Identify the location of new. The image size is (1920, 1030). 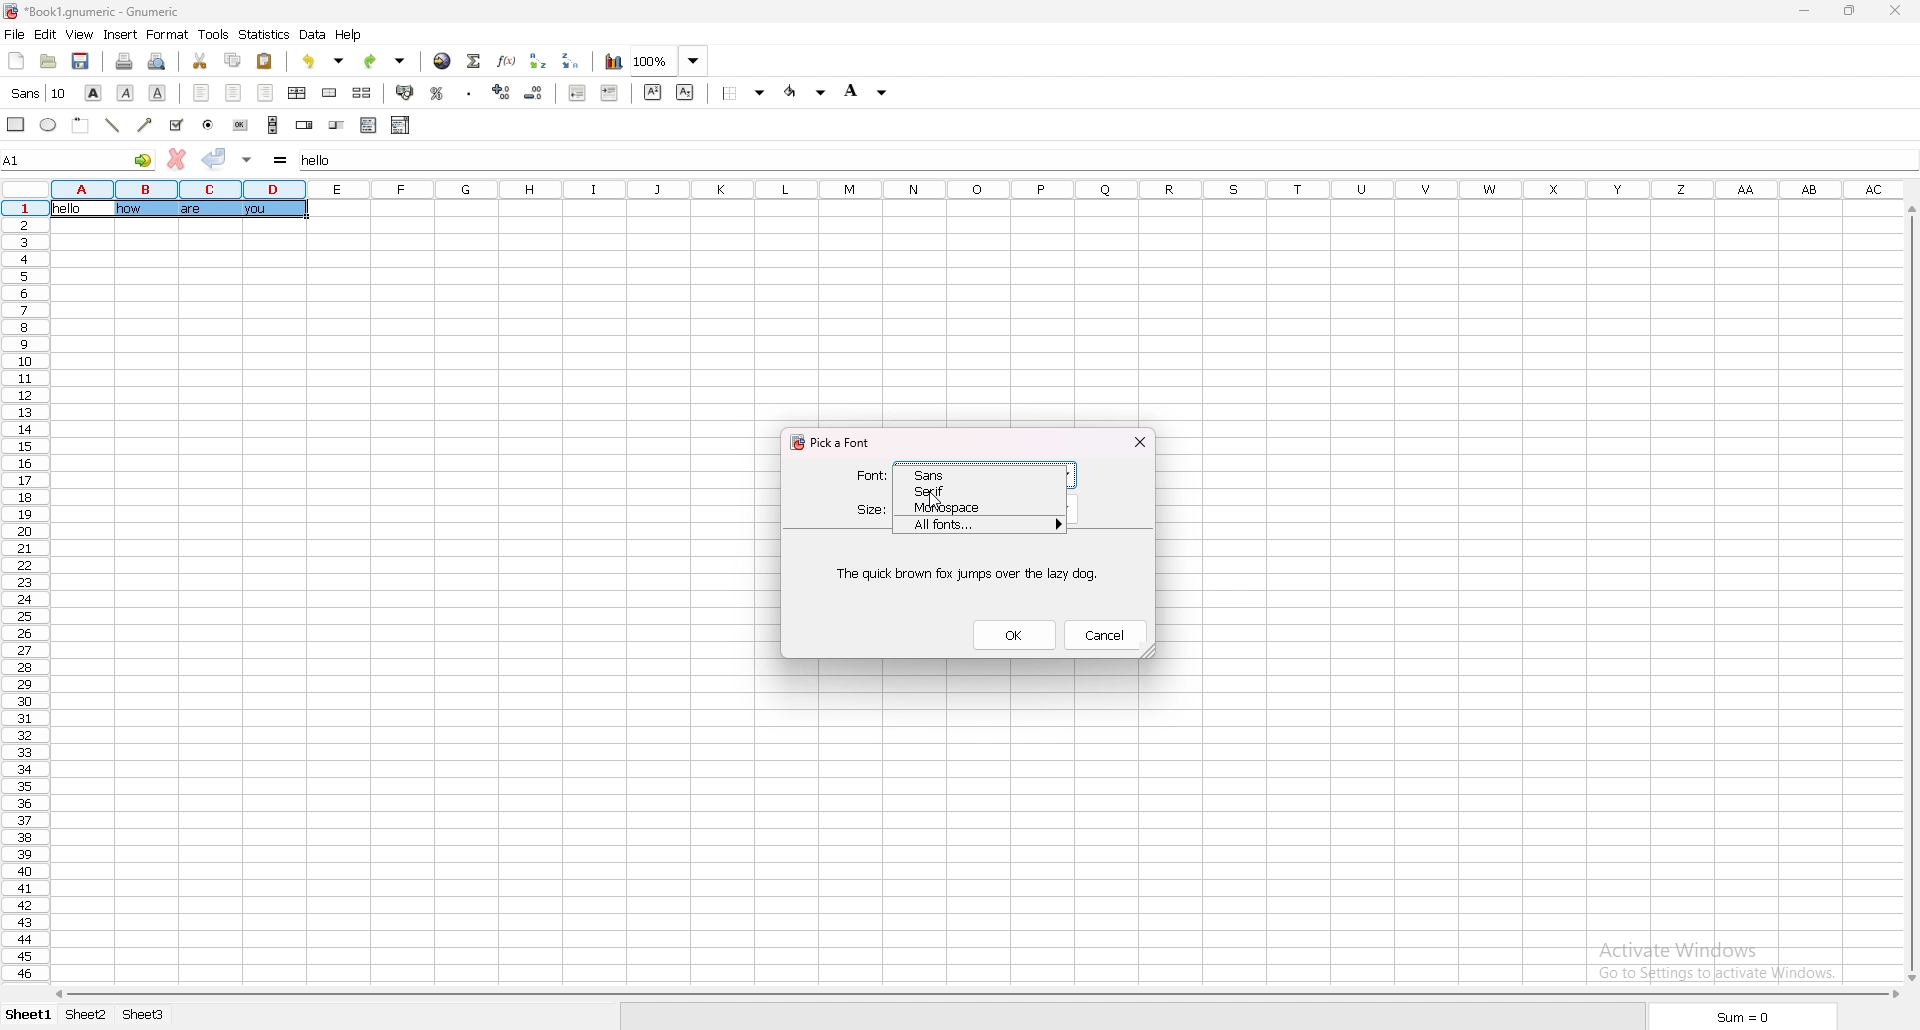
(15, 61).